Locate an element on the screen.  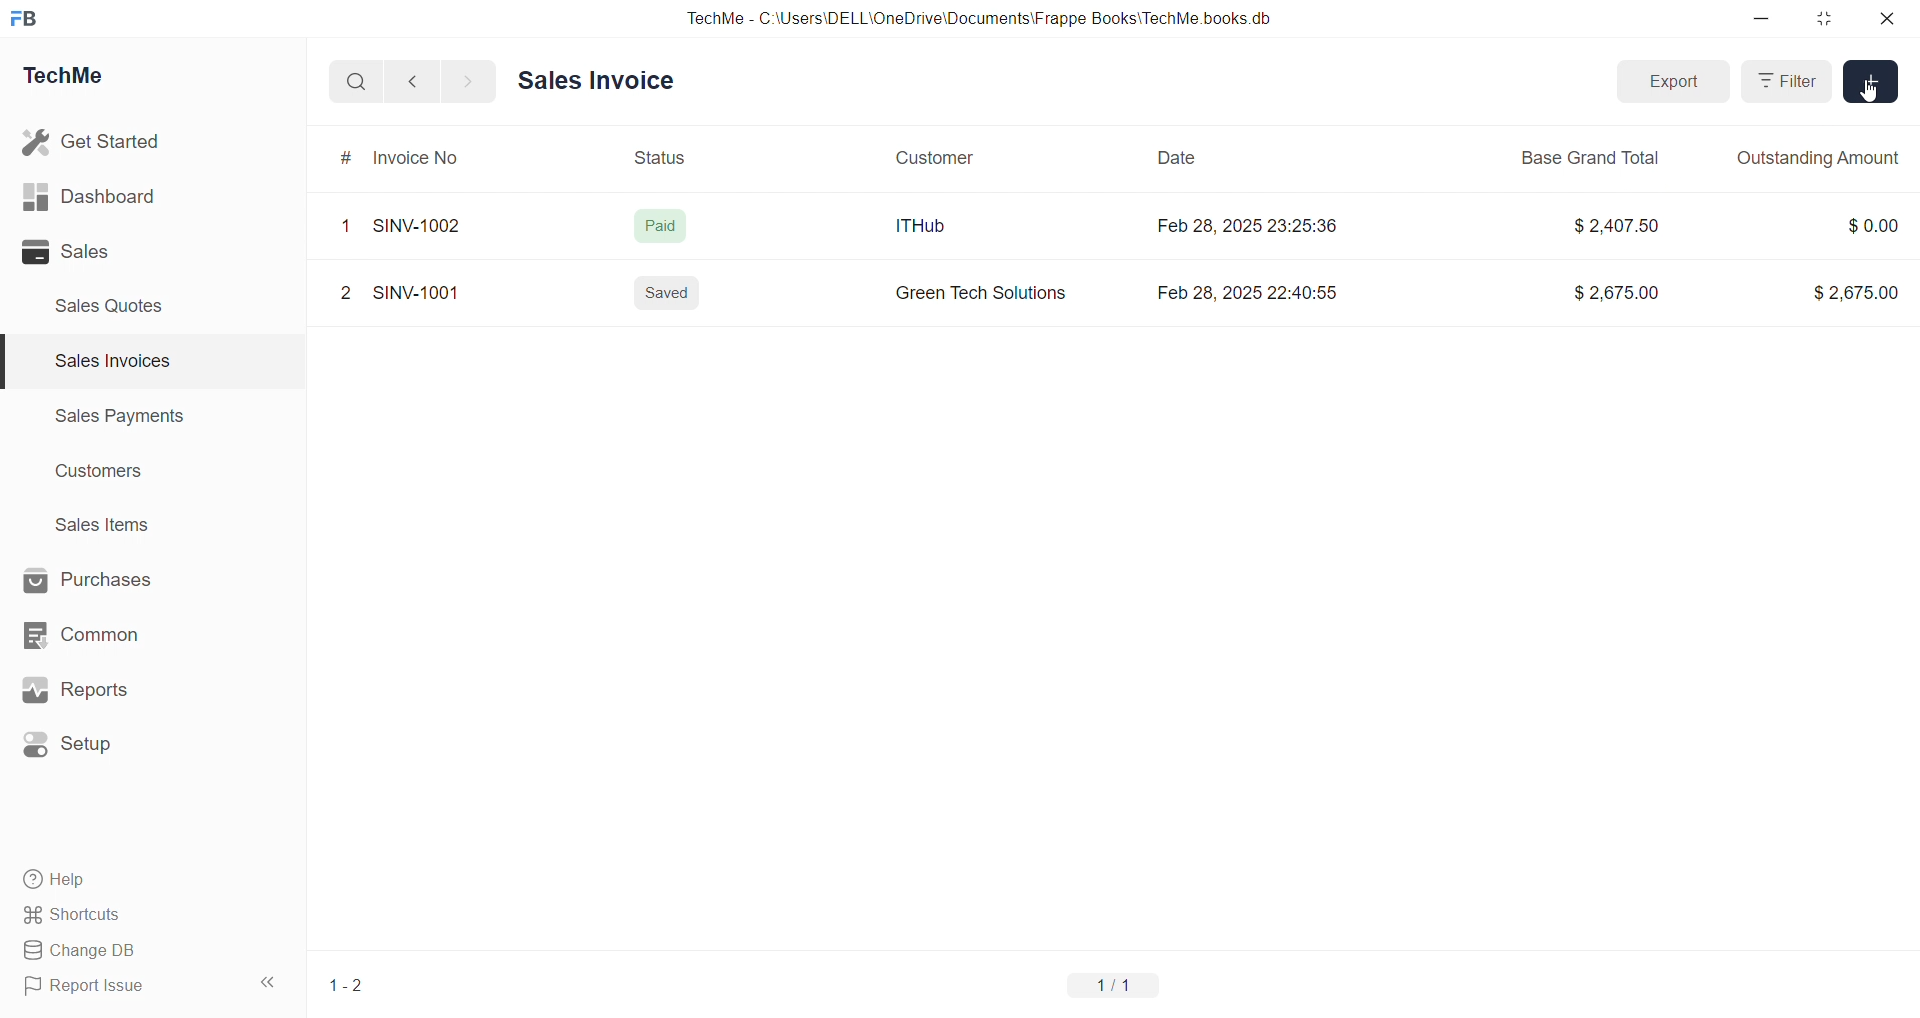
B& Change DB is located at coordinates (87, 952).